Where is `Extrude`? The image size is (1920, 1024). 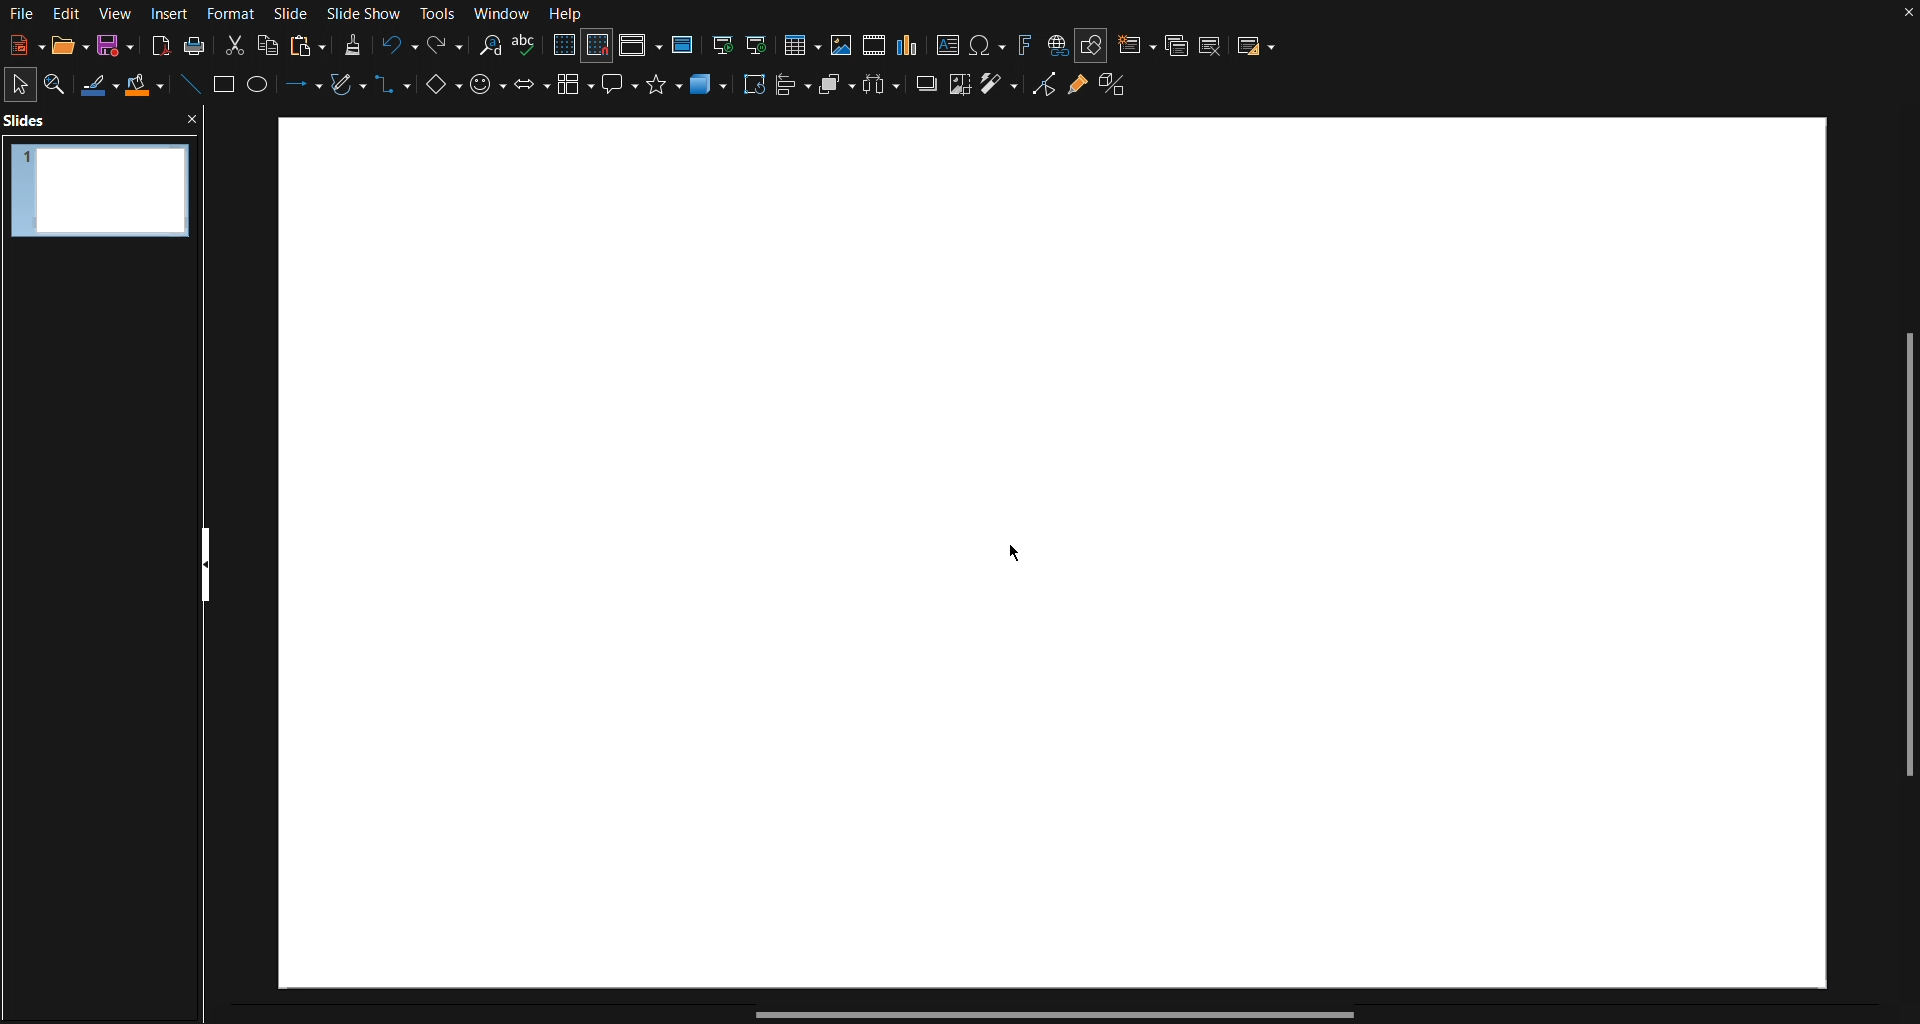
Extrude is located at coordinates (1120, 91).